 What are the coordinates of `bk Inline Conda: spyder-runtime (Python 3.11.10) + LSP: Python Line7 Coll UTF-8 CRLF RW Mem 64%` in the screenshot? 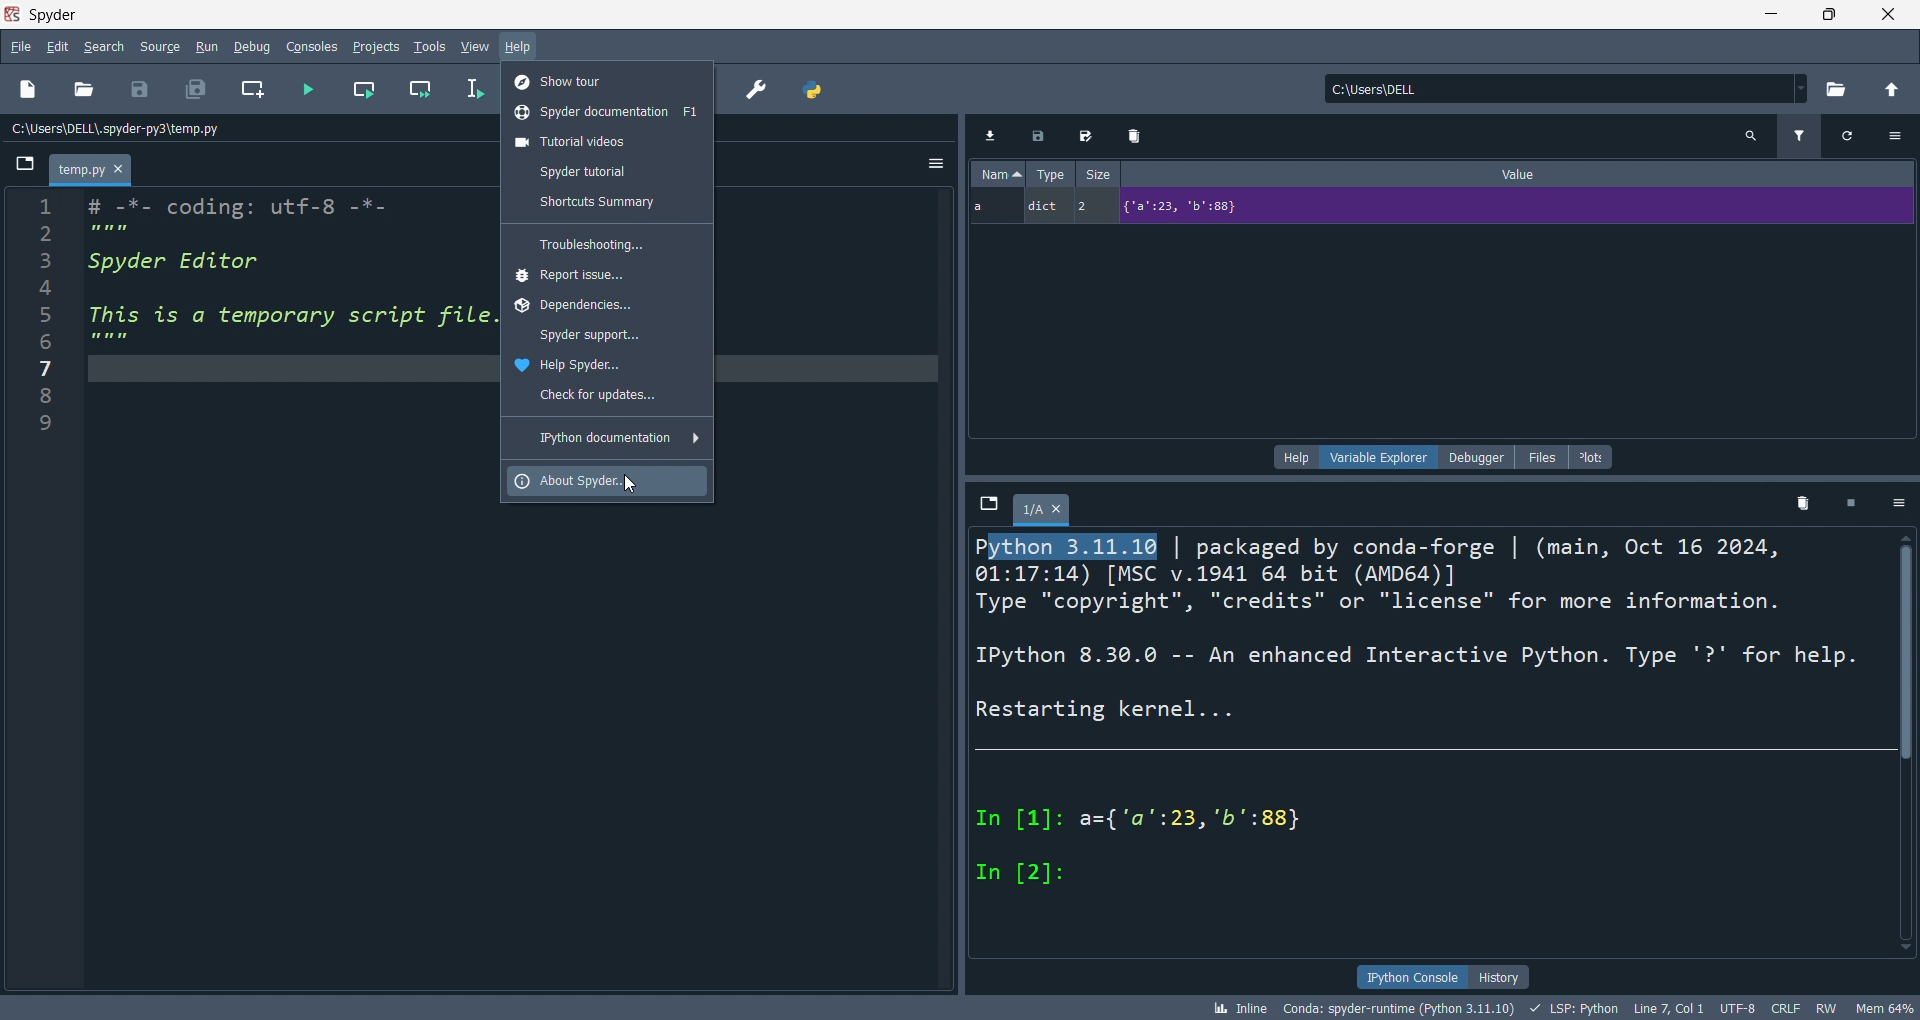 It's located at (1562, 1008).